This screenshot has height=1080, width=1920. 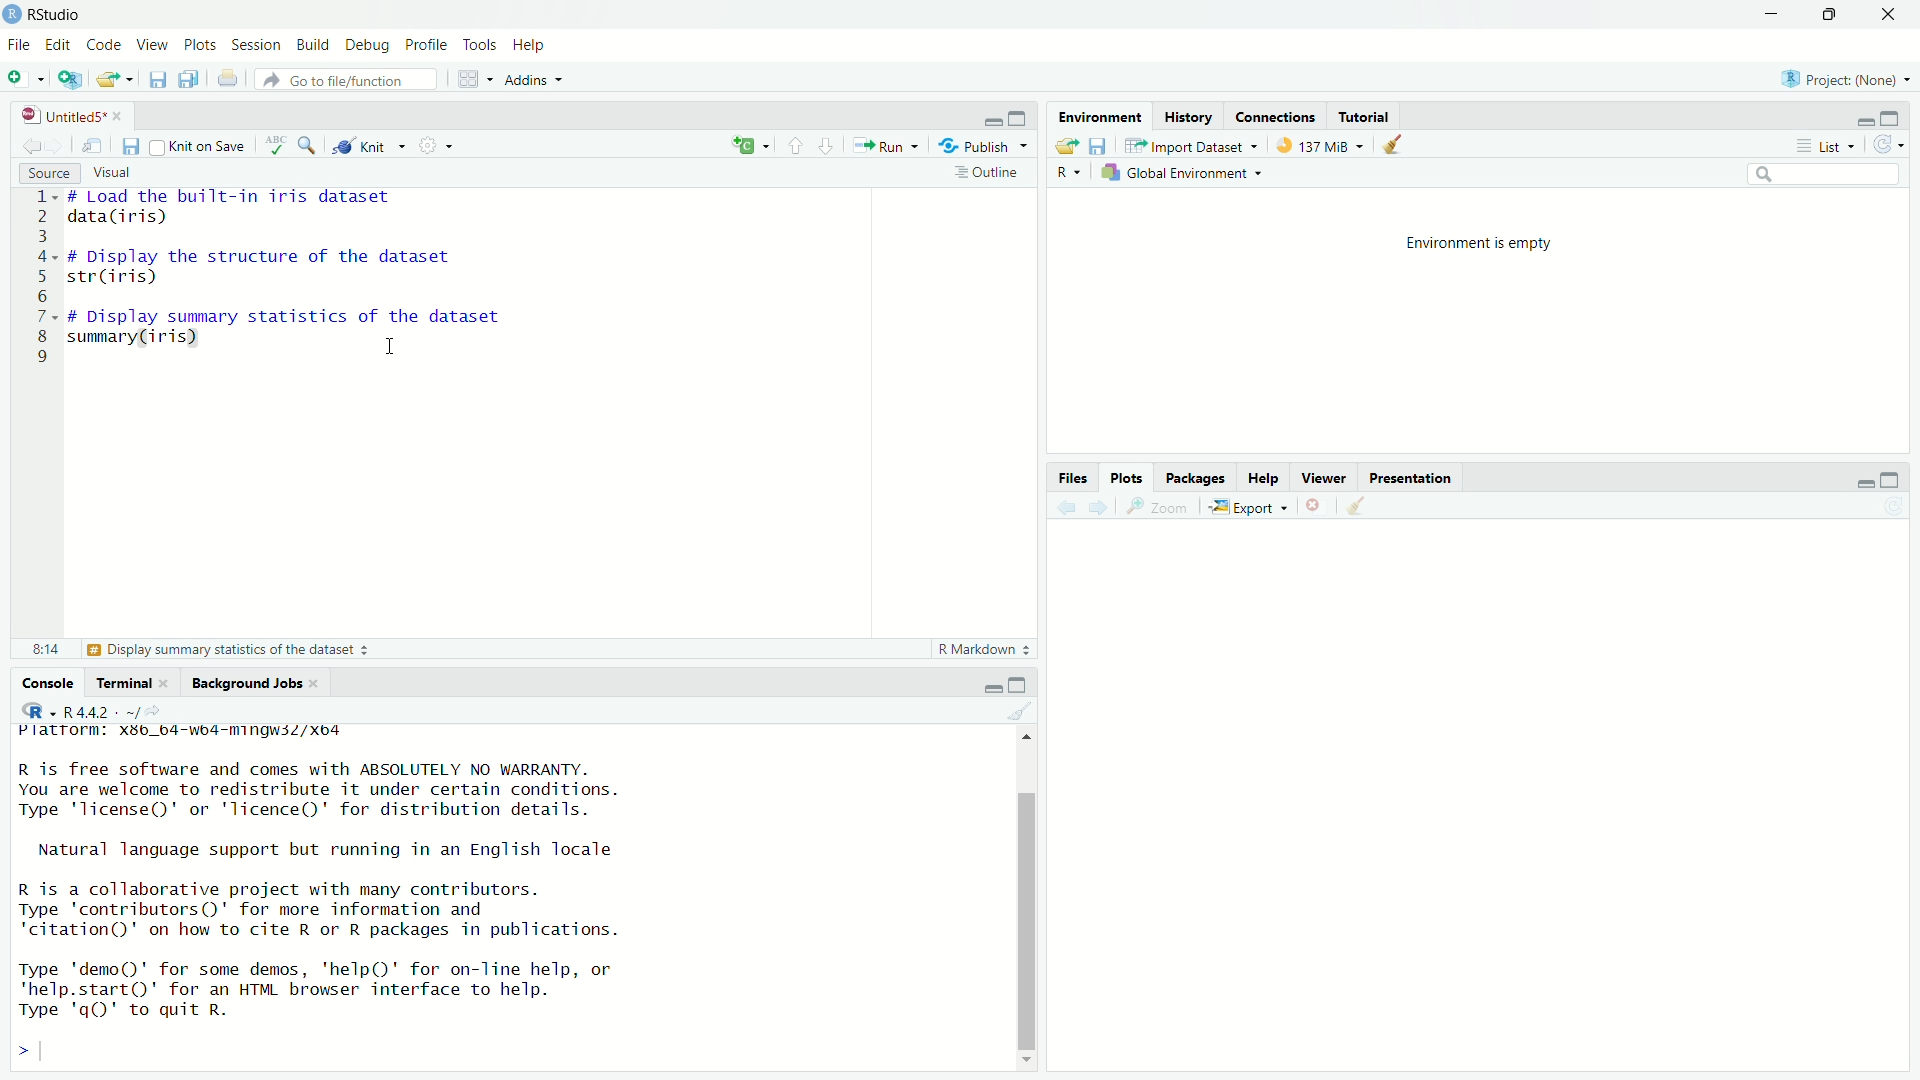 What do you see at coordinates (129, 146) in the screenshot?
I see `Save` at bounding box center [129, 146].